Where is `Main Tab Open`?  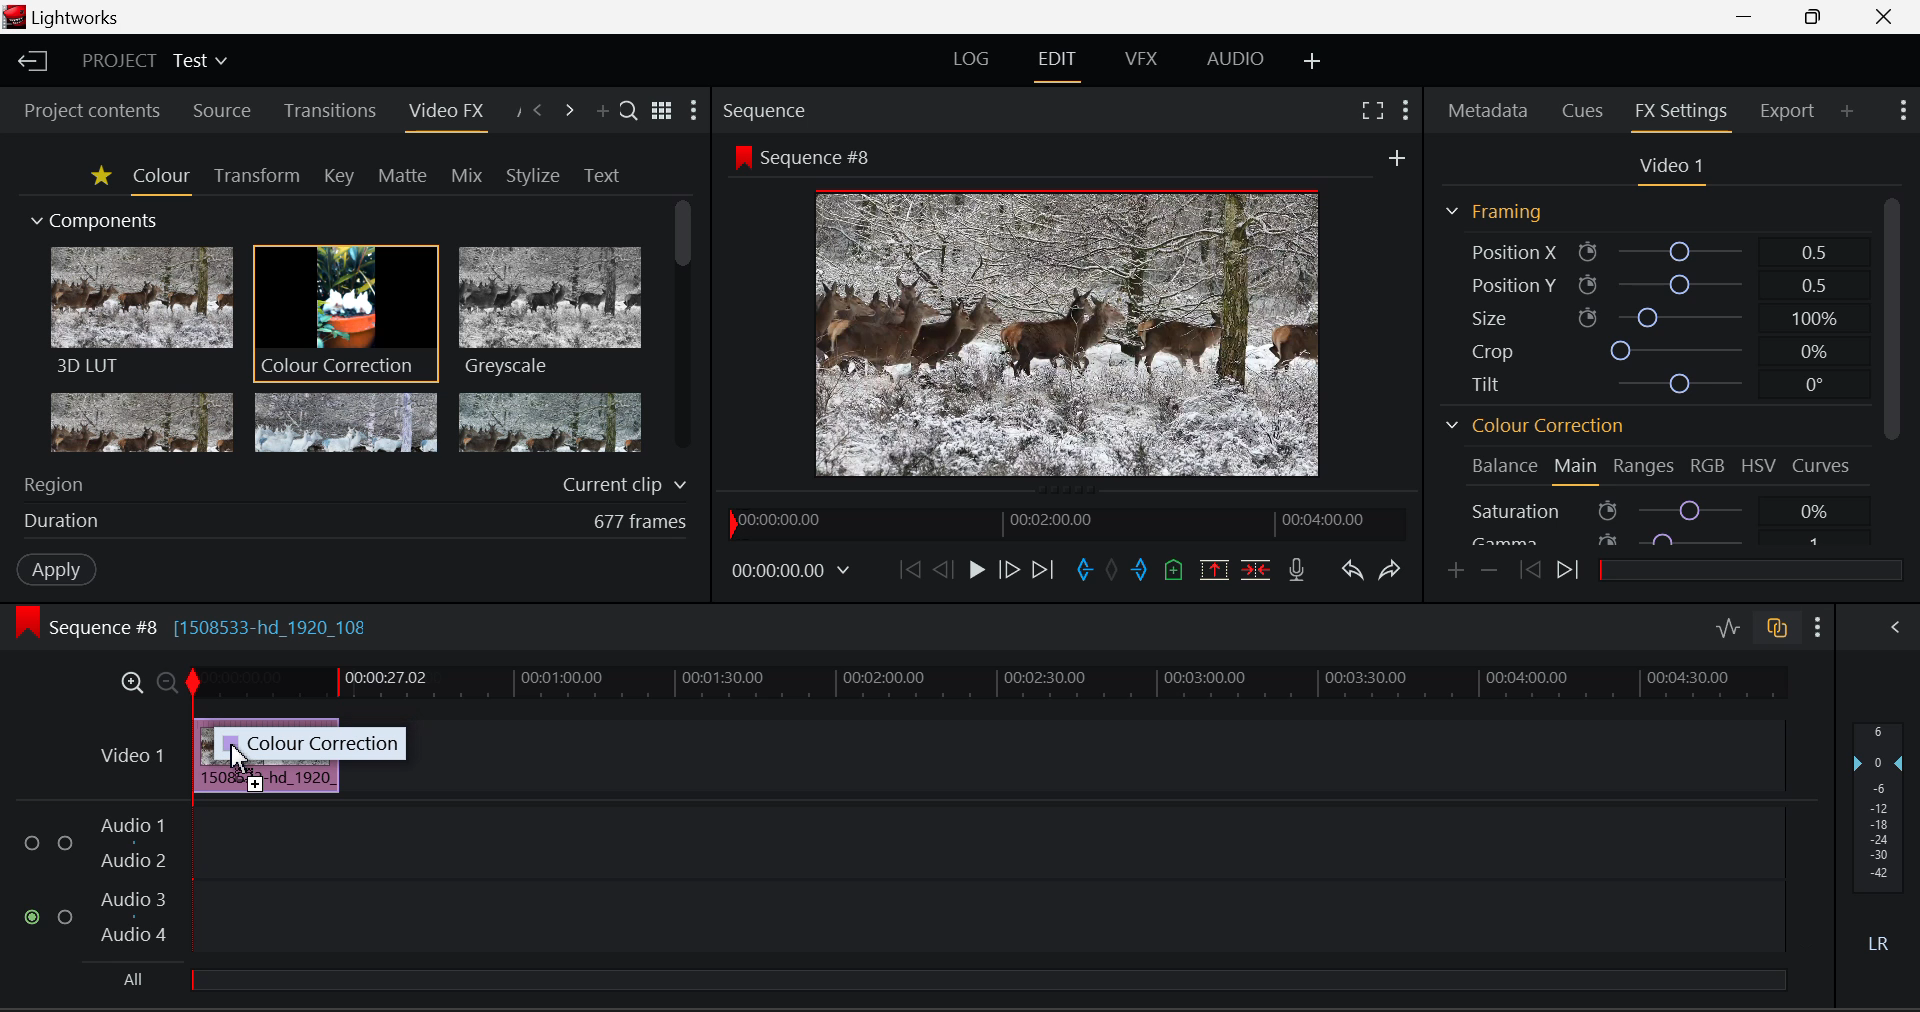 Main Tab Open is located at coordinates (1577, 470).